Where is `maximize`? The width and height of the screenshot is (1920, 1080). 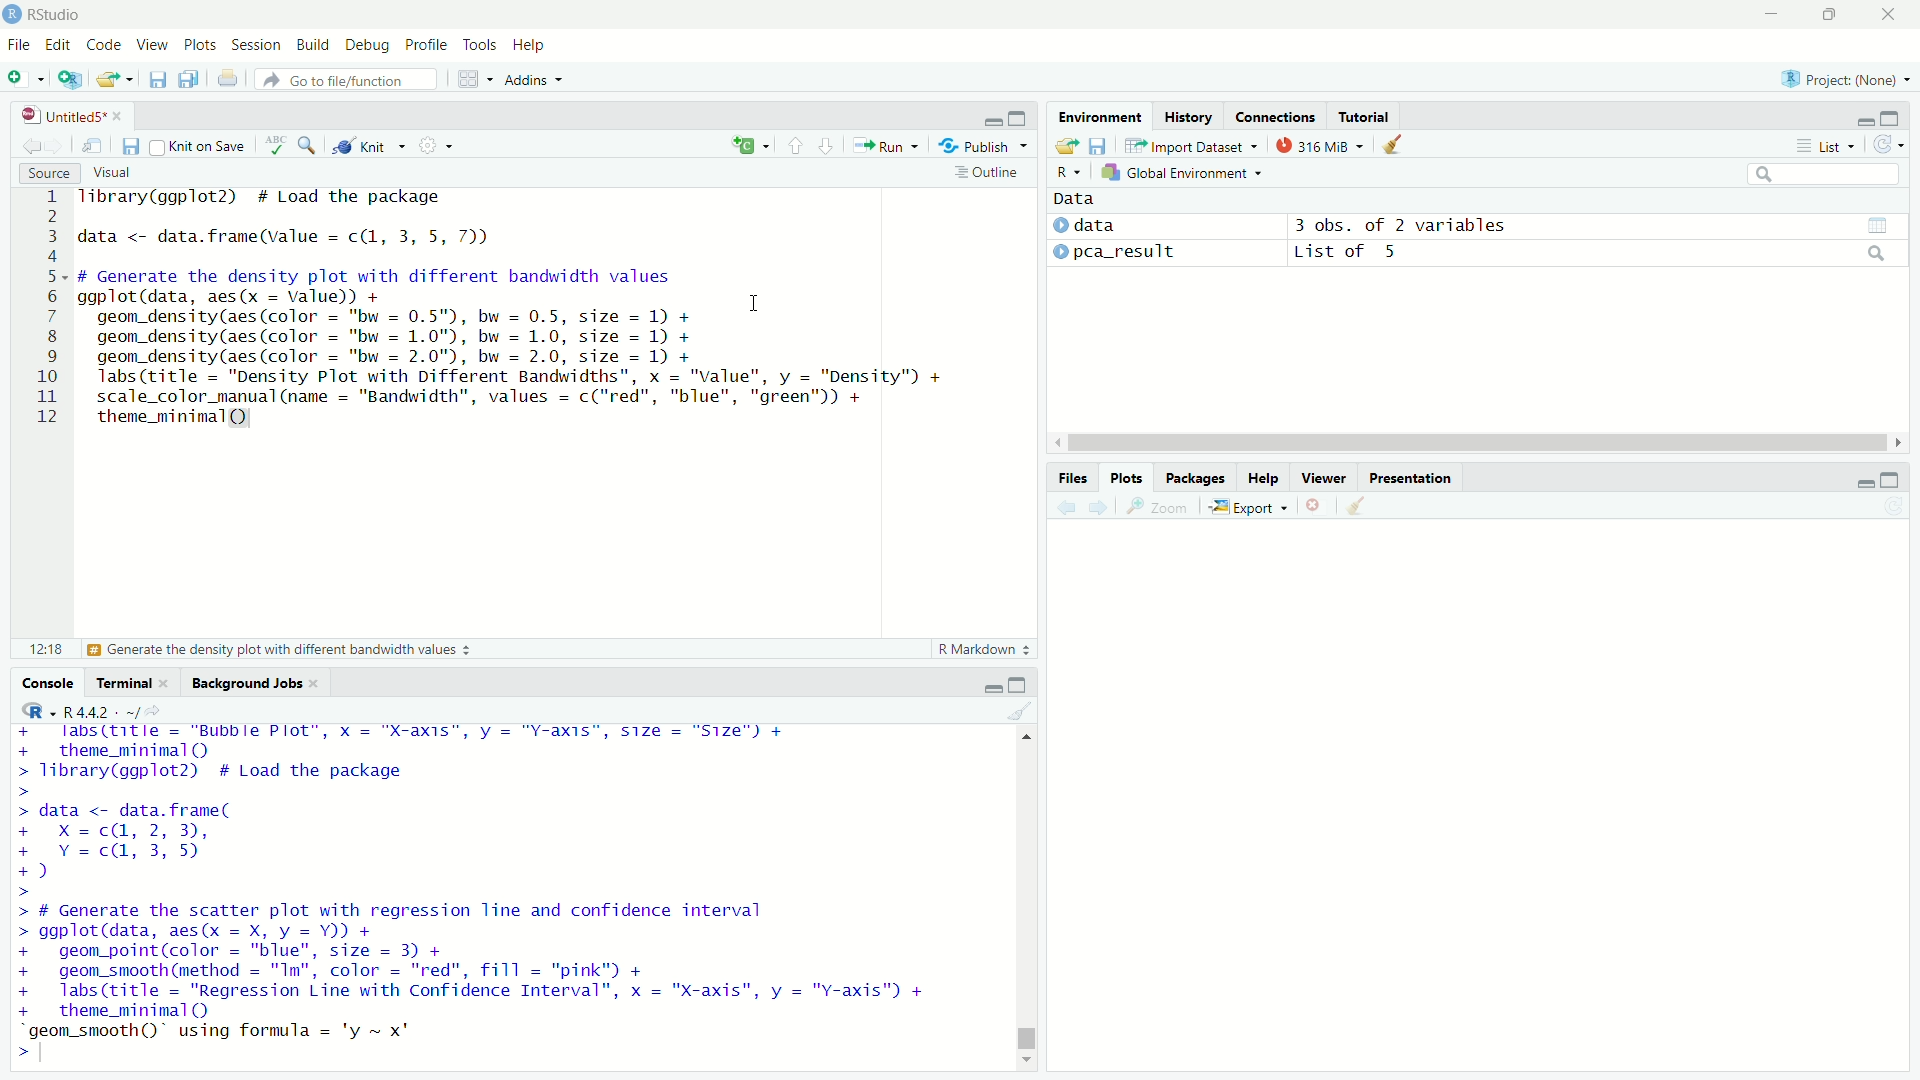
maximize is located at coordinates (1891, 479).